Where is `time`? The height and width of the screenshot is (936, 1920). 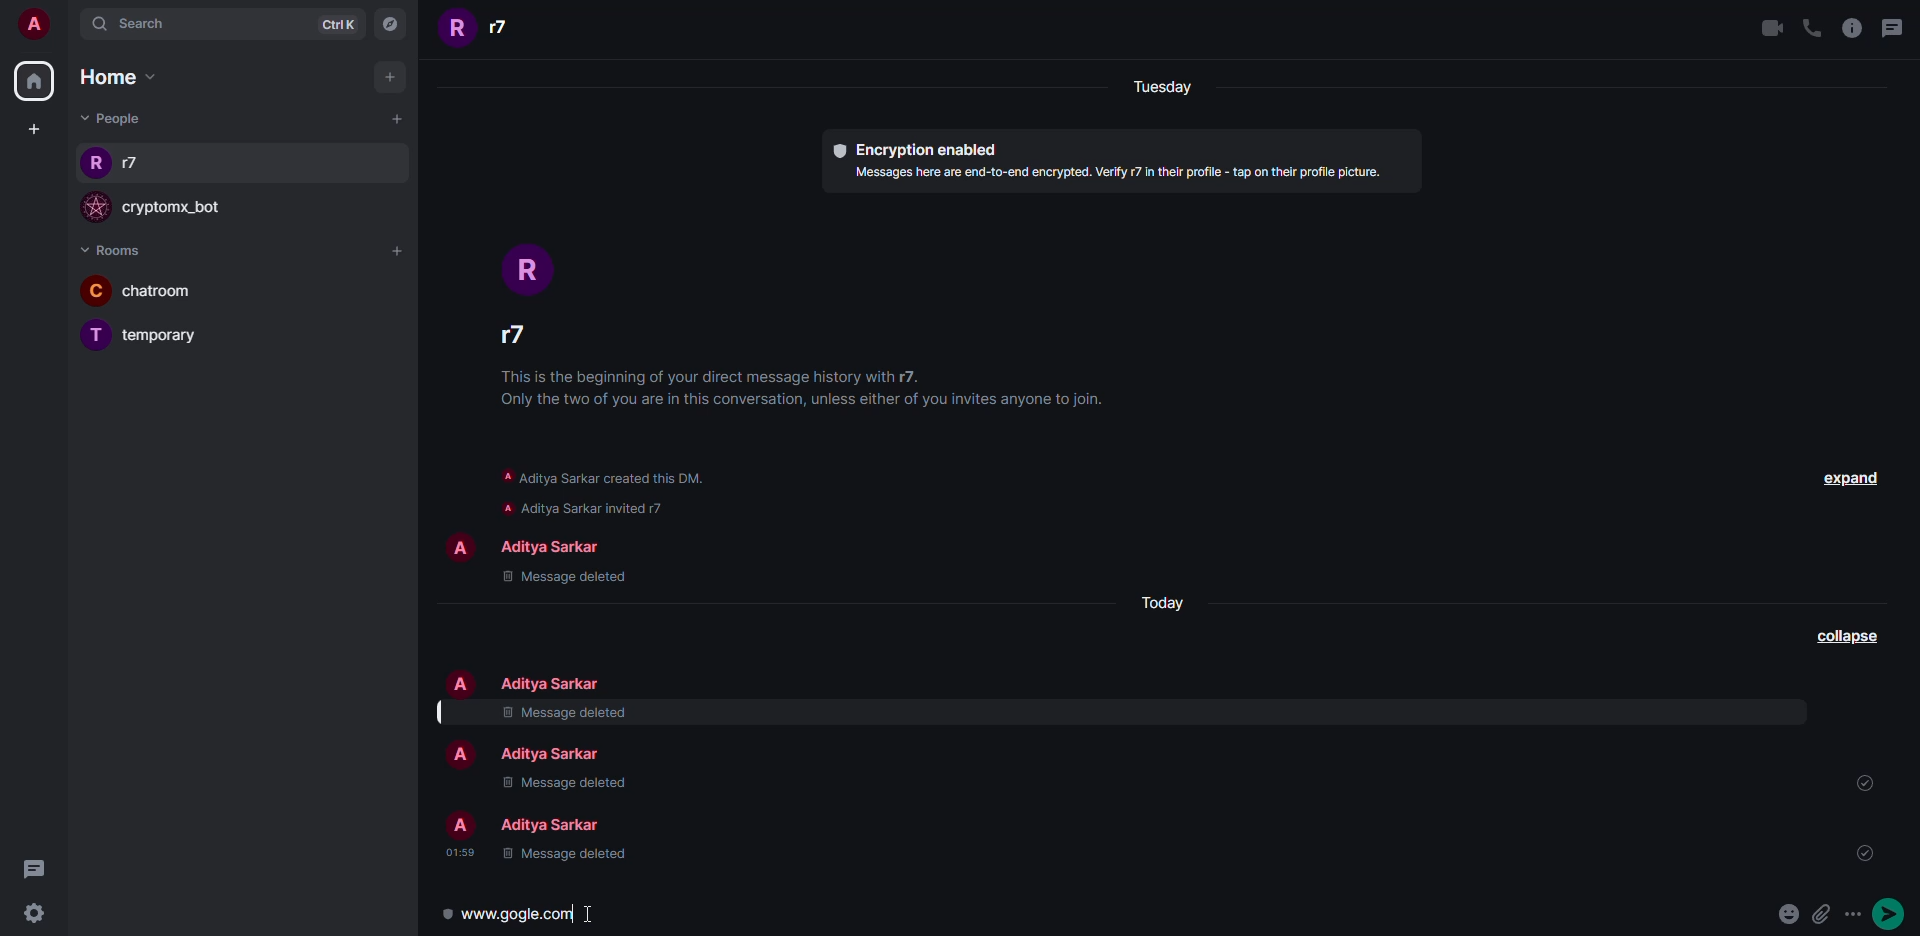 time is located at coordinates (459, 852).